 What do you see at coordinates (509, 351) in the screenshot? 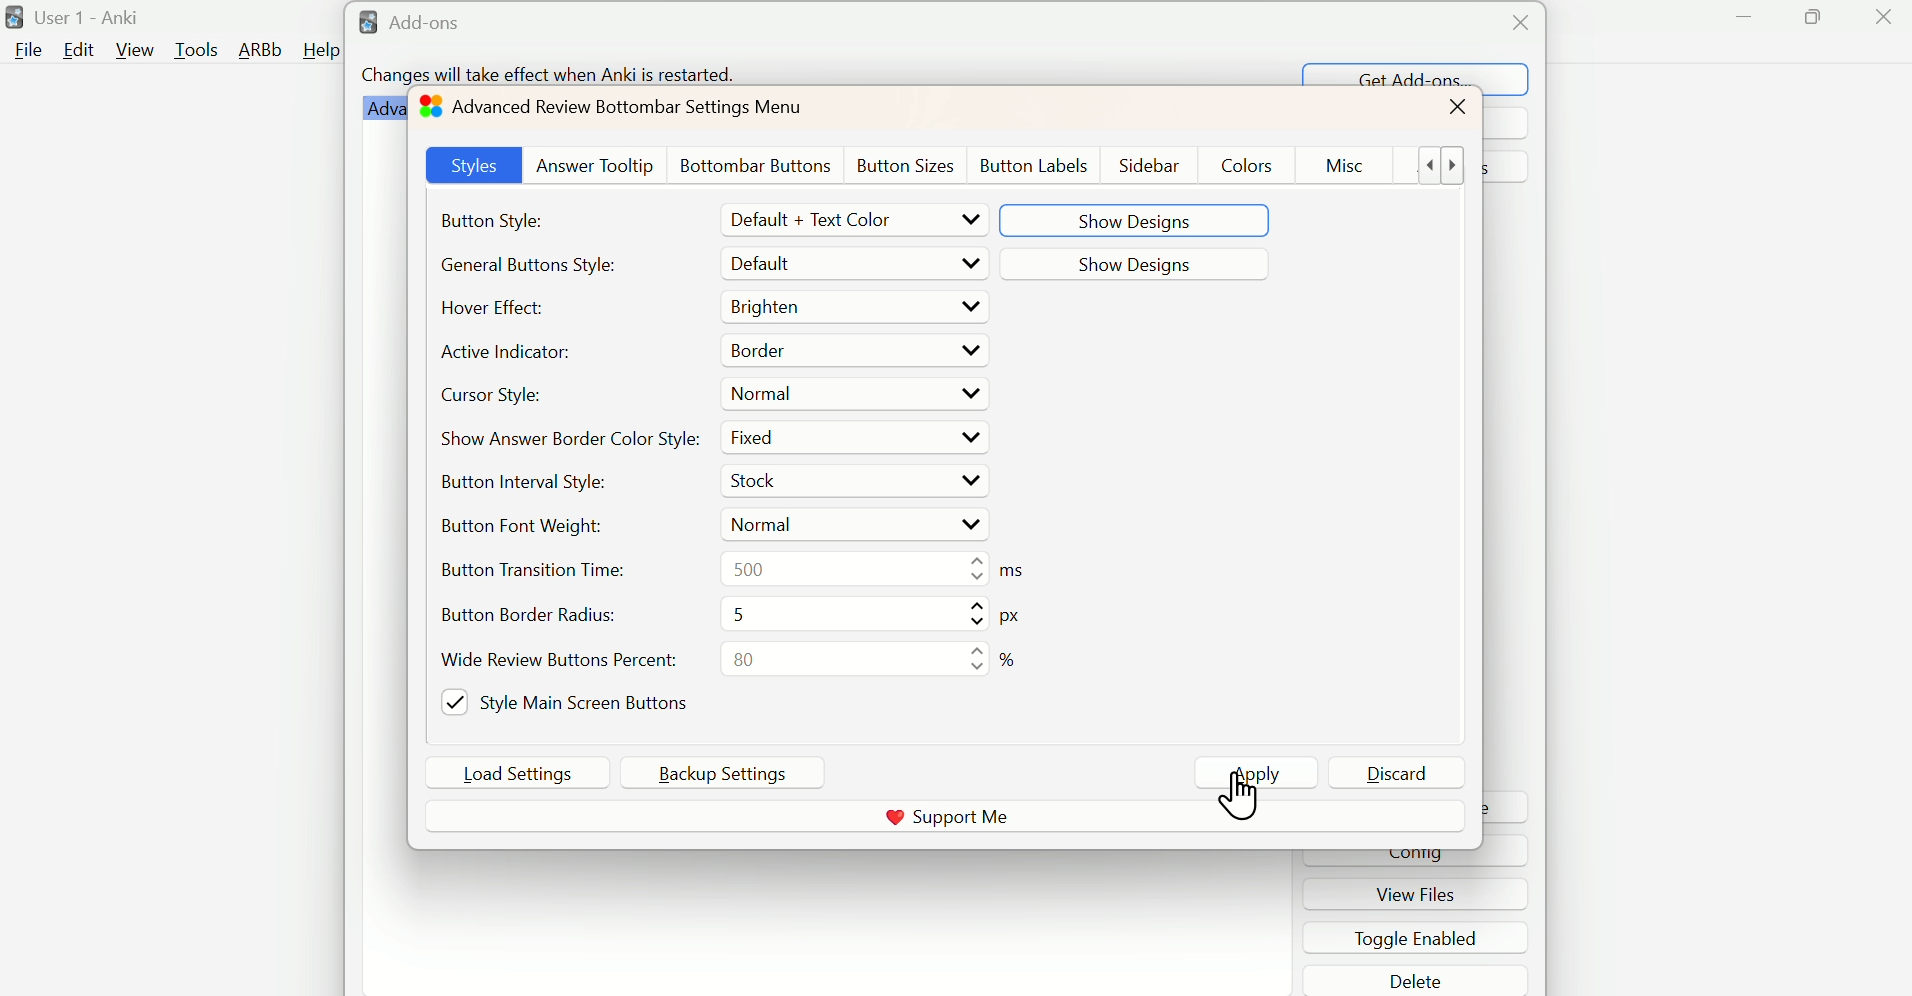
I see `Active Indicator` at bounding box center [509, 351].